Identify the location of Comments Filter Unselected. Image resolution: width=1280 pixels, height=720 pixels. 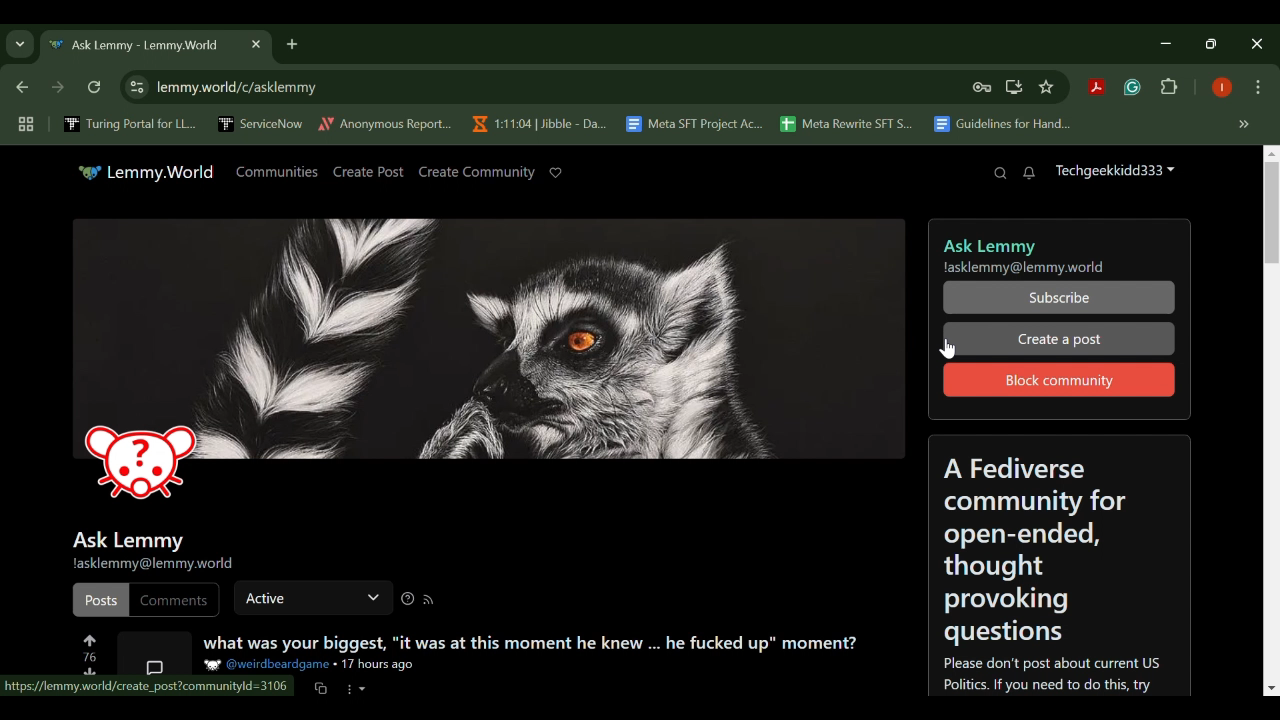
(174, 599).